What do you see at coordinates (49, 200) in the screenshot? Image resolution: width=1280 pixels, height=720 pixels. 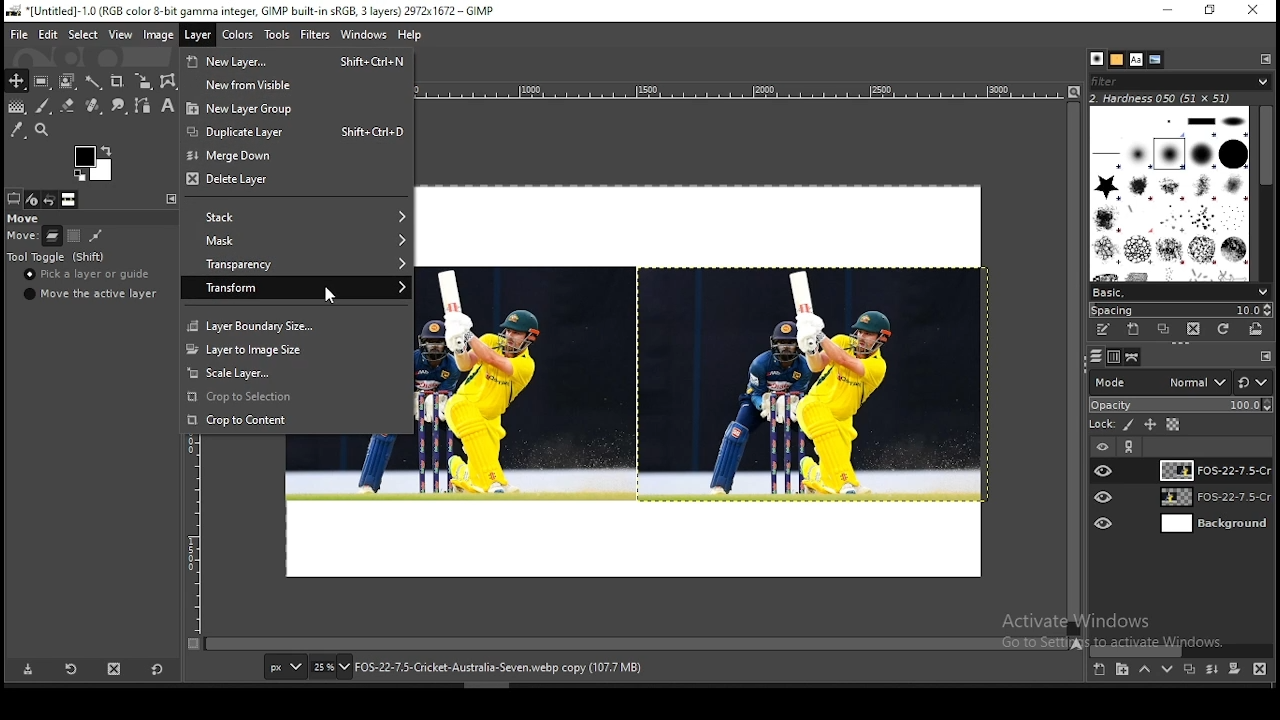 I see `undo history` at bounding box center [49, 200].